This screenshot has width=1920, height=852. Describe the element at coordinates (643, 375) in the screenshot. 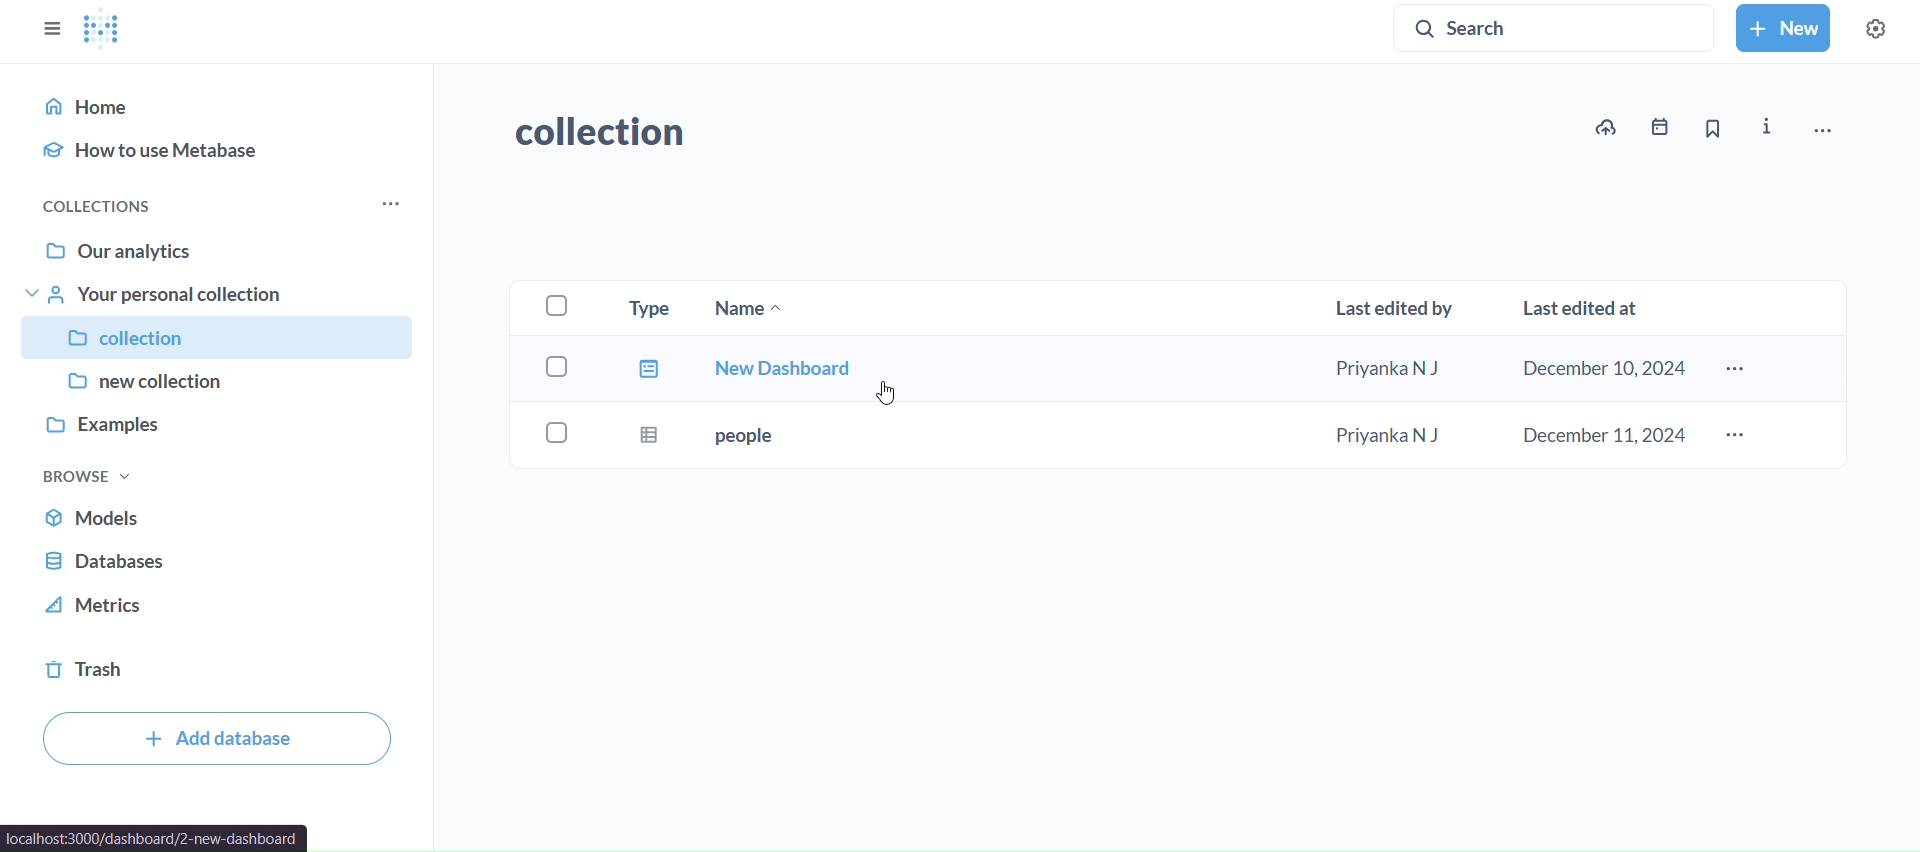

I see `type` at that location.